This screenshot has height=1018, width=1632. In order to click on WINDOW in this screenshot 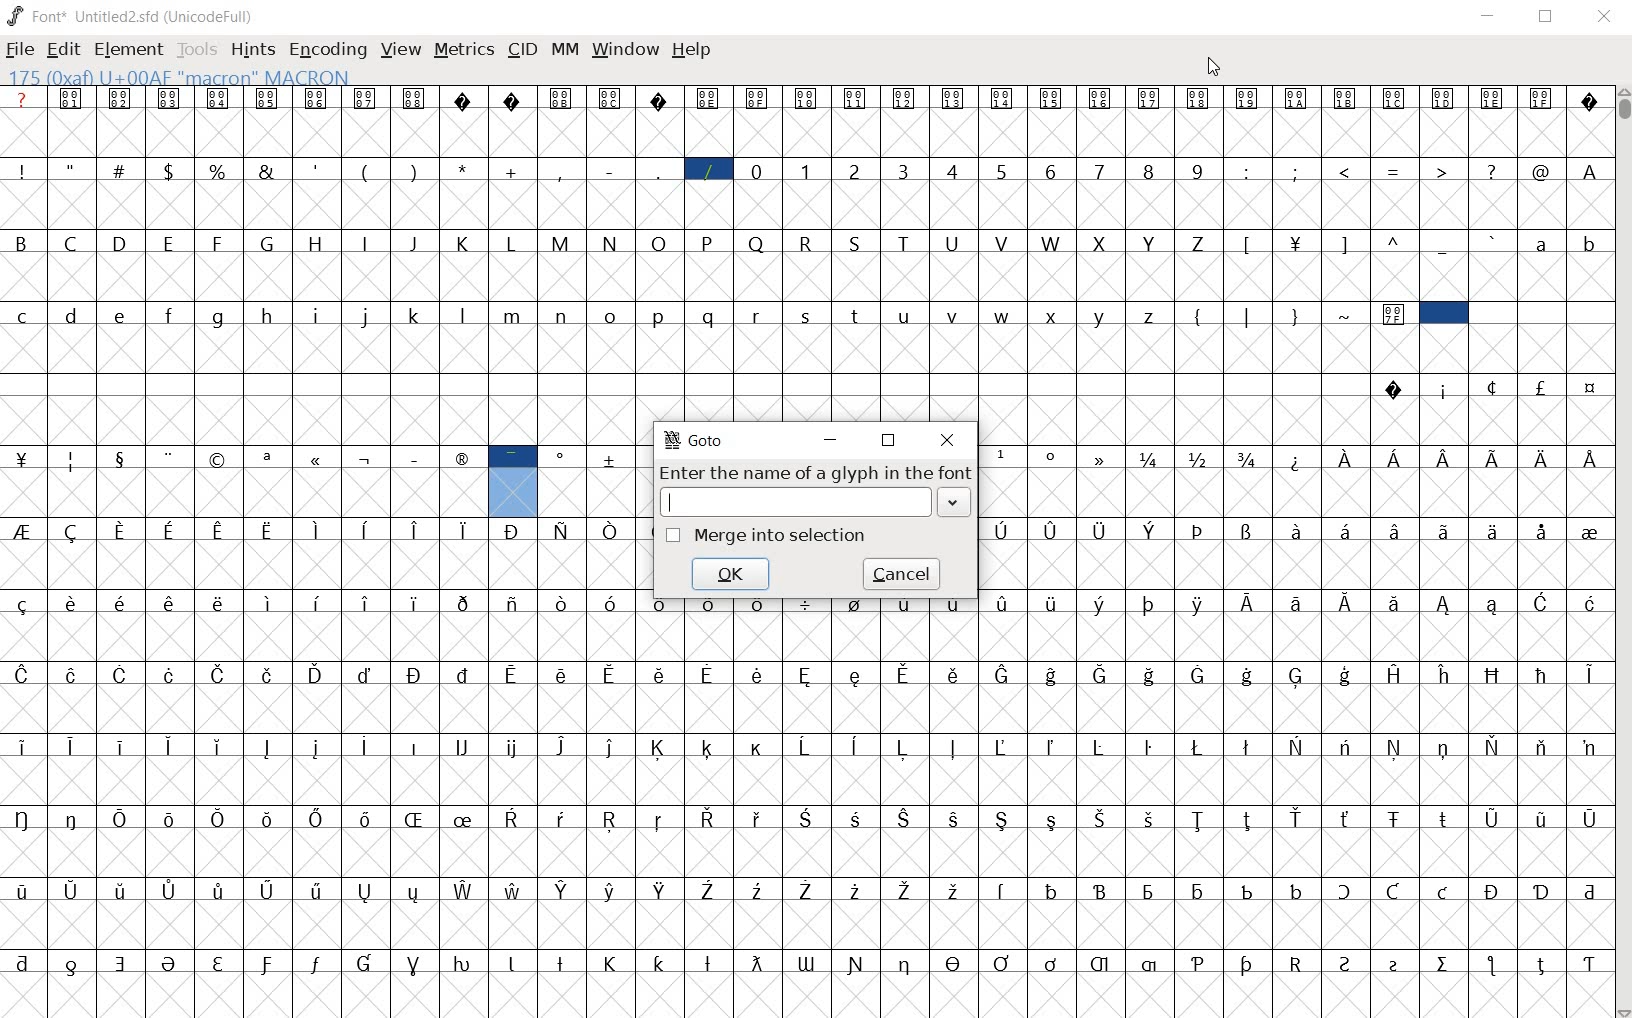, I will do `click(623, 50)`.